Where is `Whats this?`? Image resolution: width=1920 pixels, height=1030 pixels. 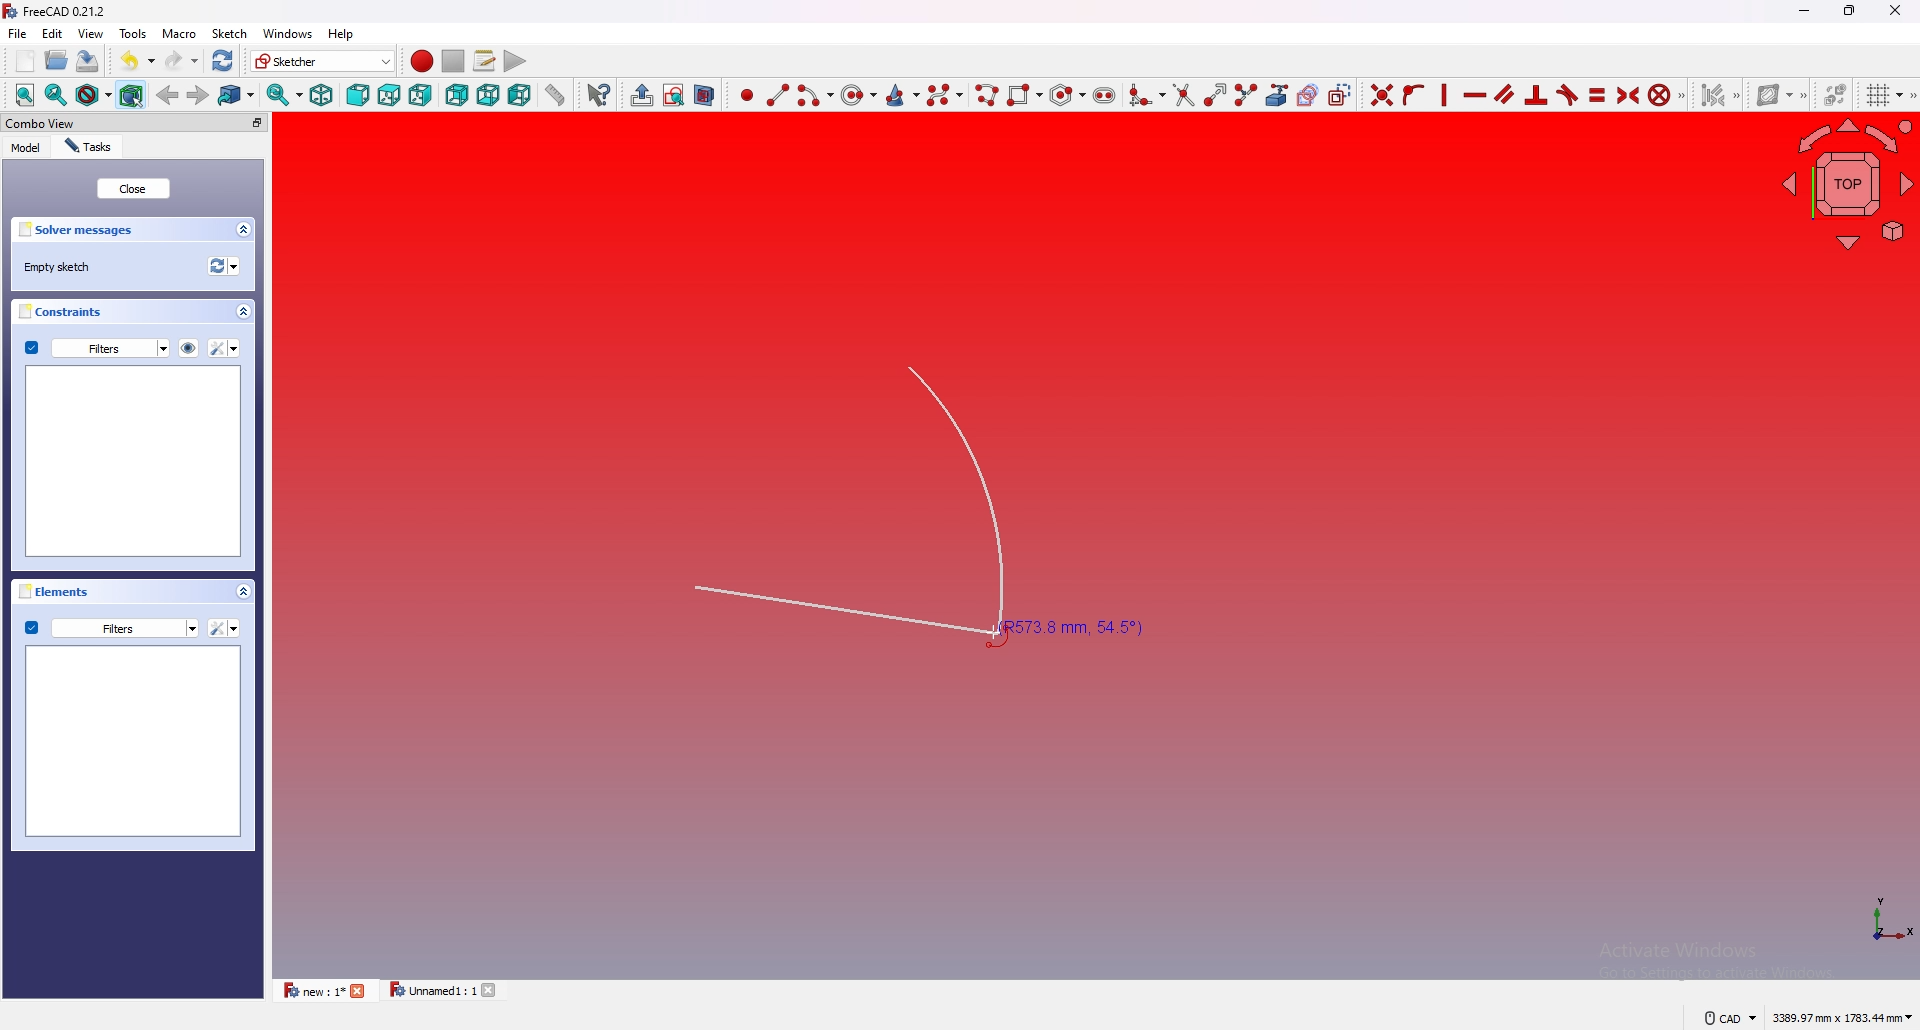
Whats this? is located at coordinates (599, 94).